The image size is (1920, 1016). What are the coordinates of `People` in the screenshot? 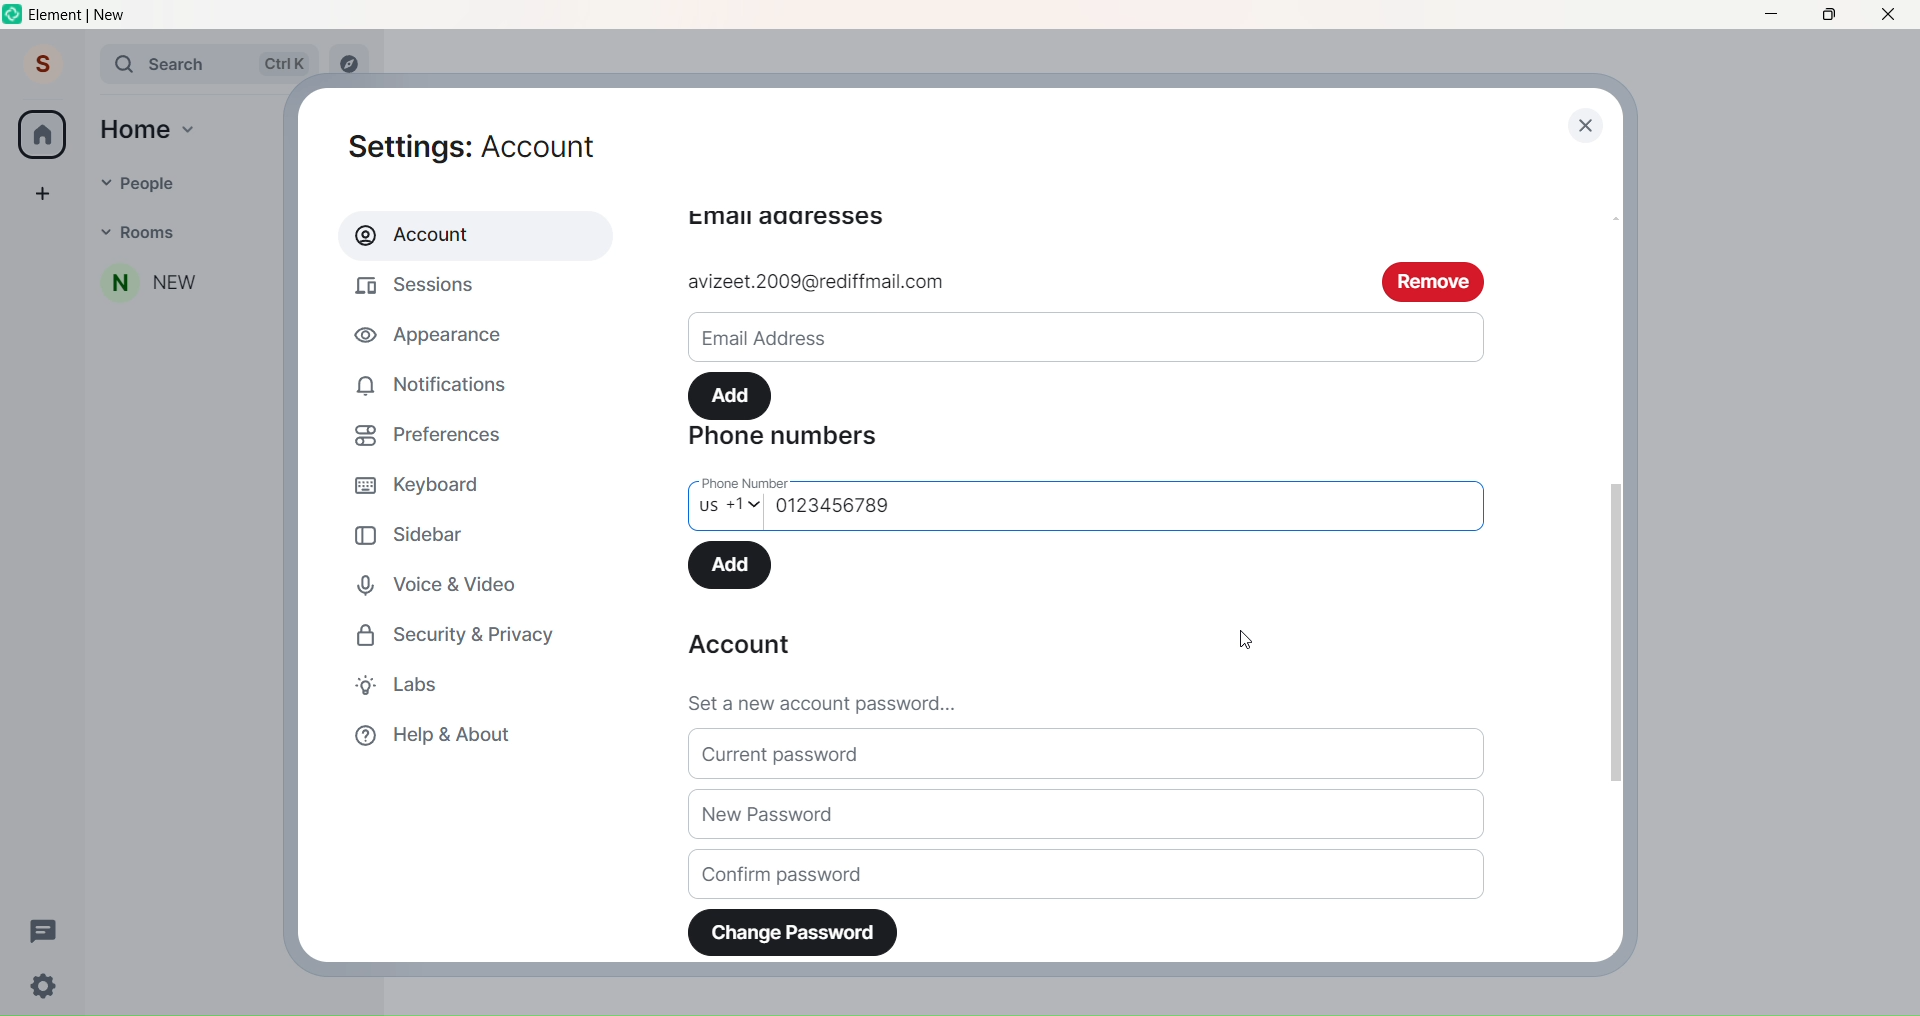 It's located at (196, 180).